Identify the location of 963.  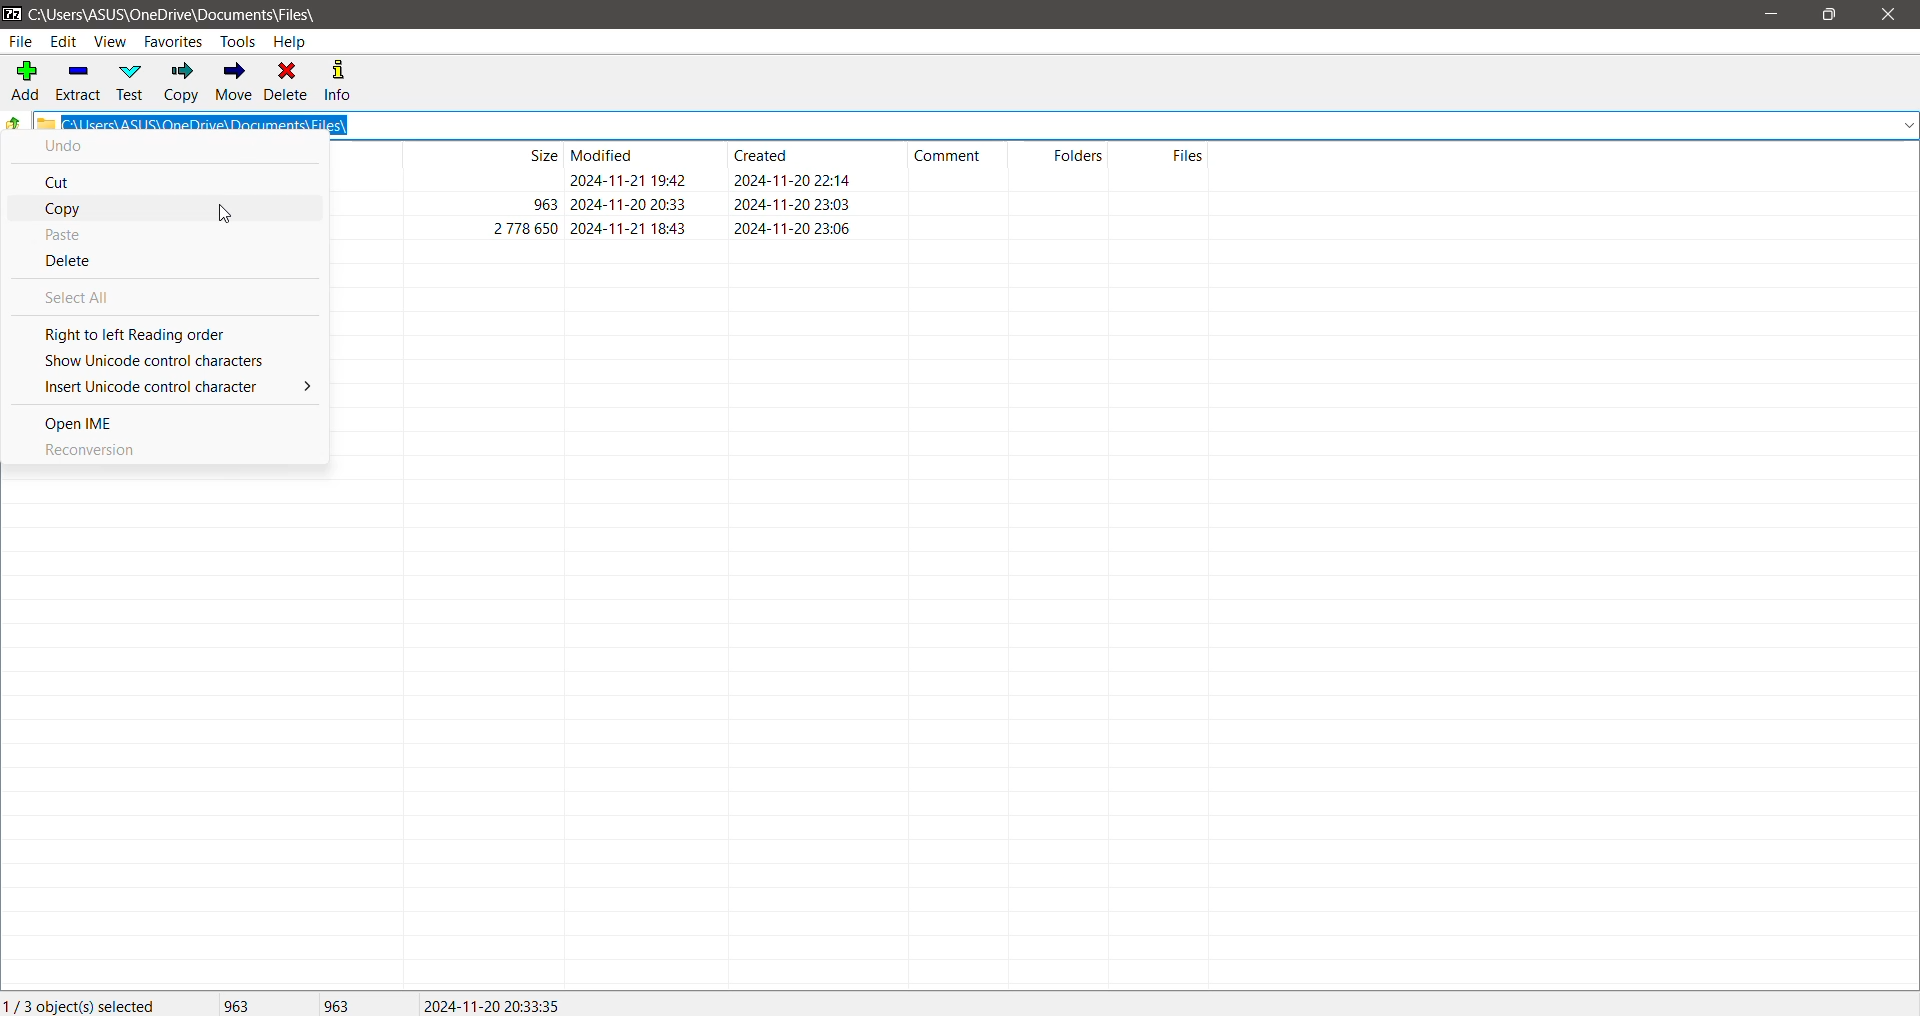
(545, 204).